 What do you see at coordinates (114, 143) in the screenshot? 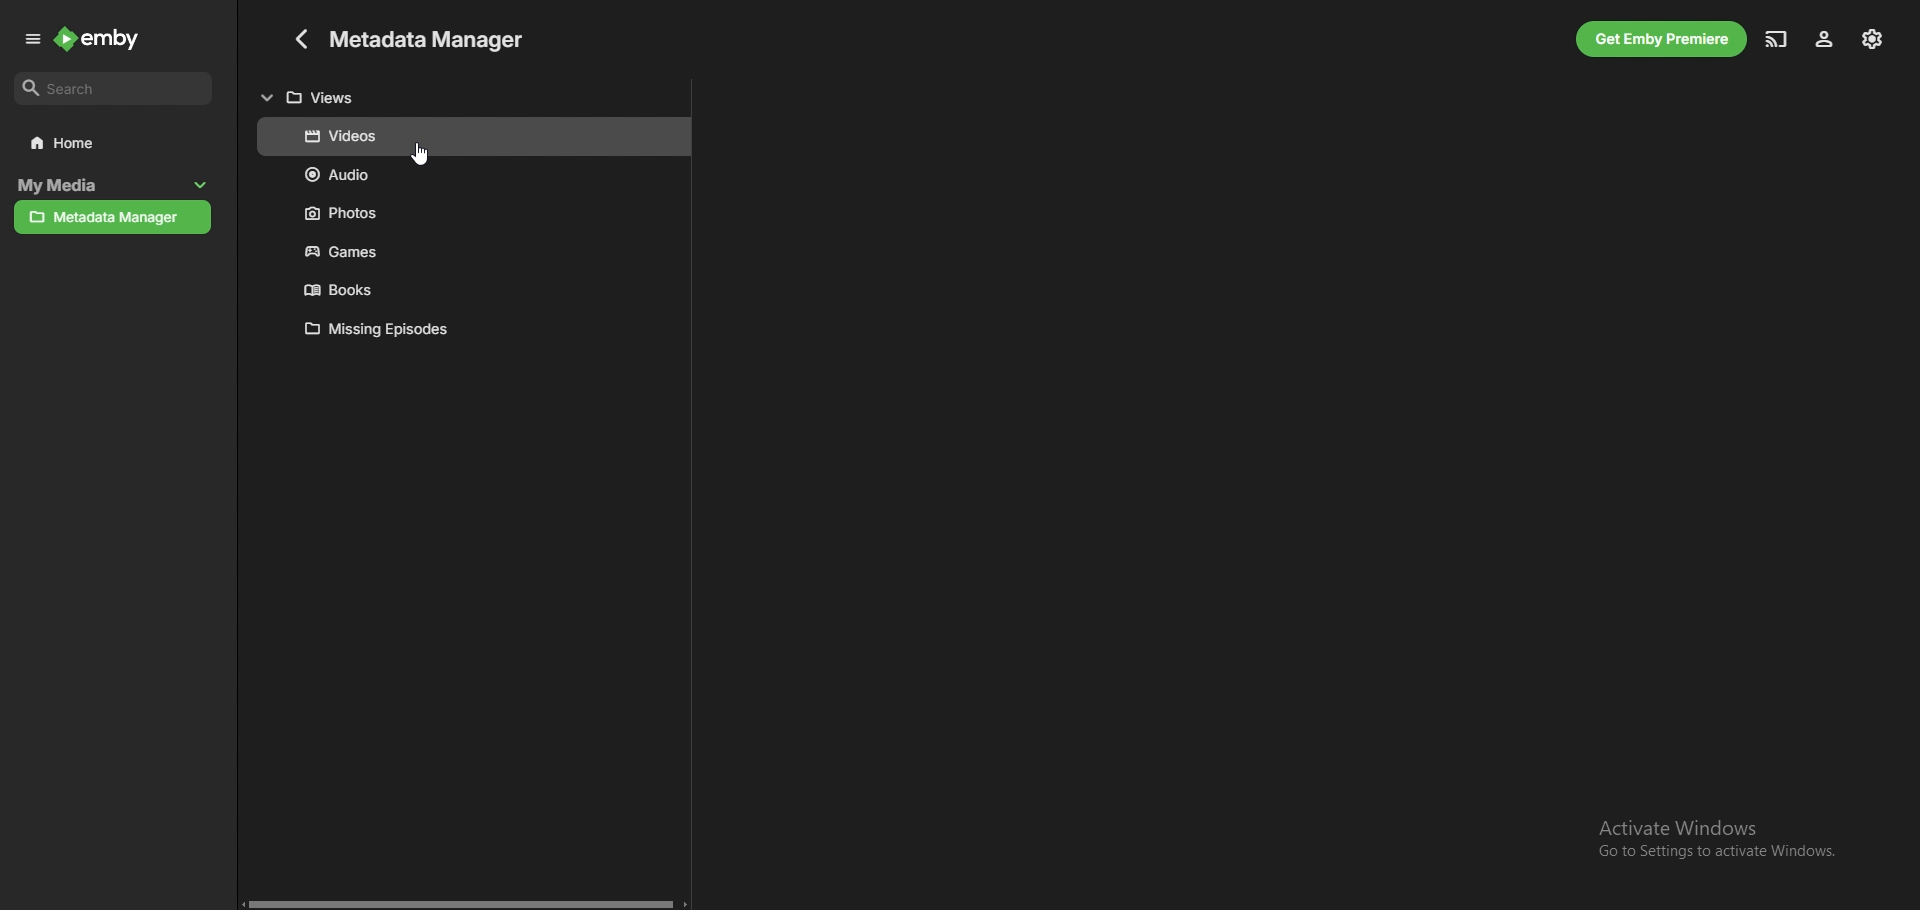
I see `home` at bounding box center [114, 143].